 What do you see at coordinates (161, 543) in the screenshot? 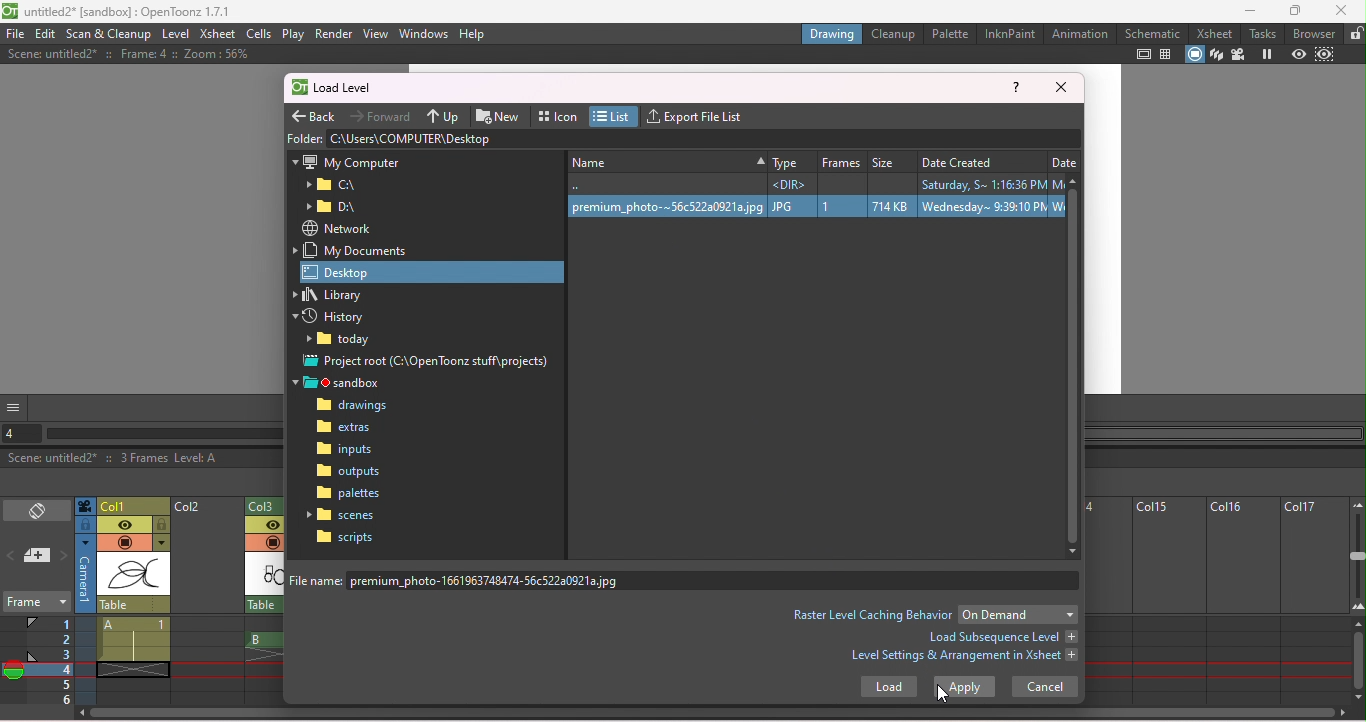
I see `Additional column setting` at bounding box center [161, 543].